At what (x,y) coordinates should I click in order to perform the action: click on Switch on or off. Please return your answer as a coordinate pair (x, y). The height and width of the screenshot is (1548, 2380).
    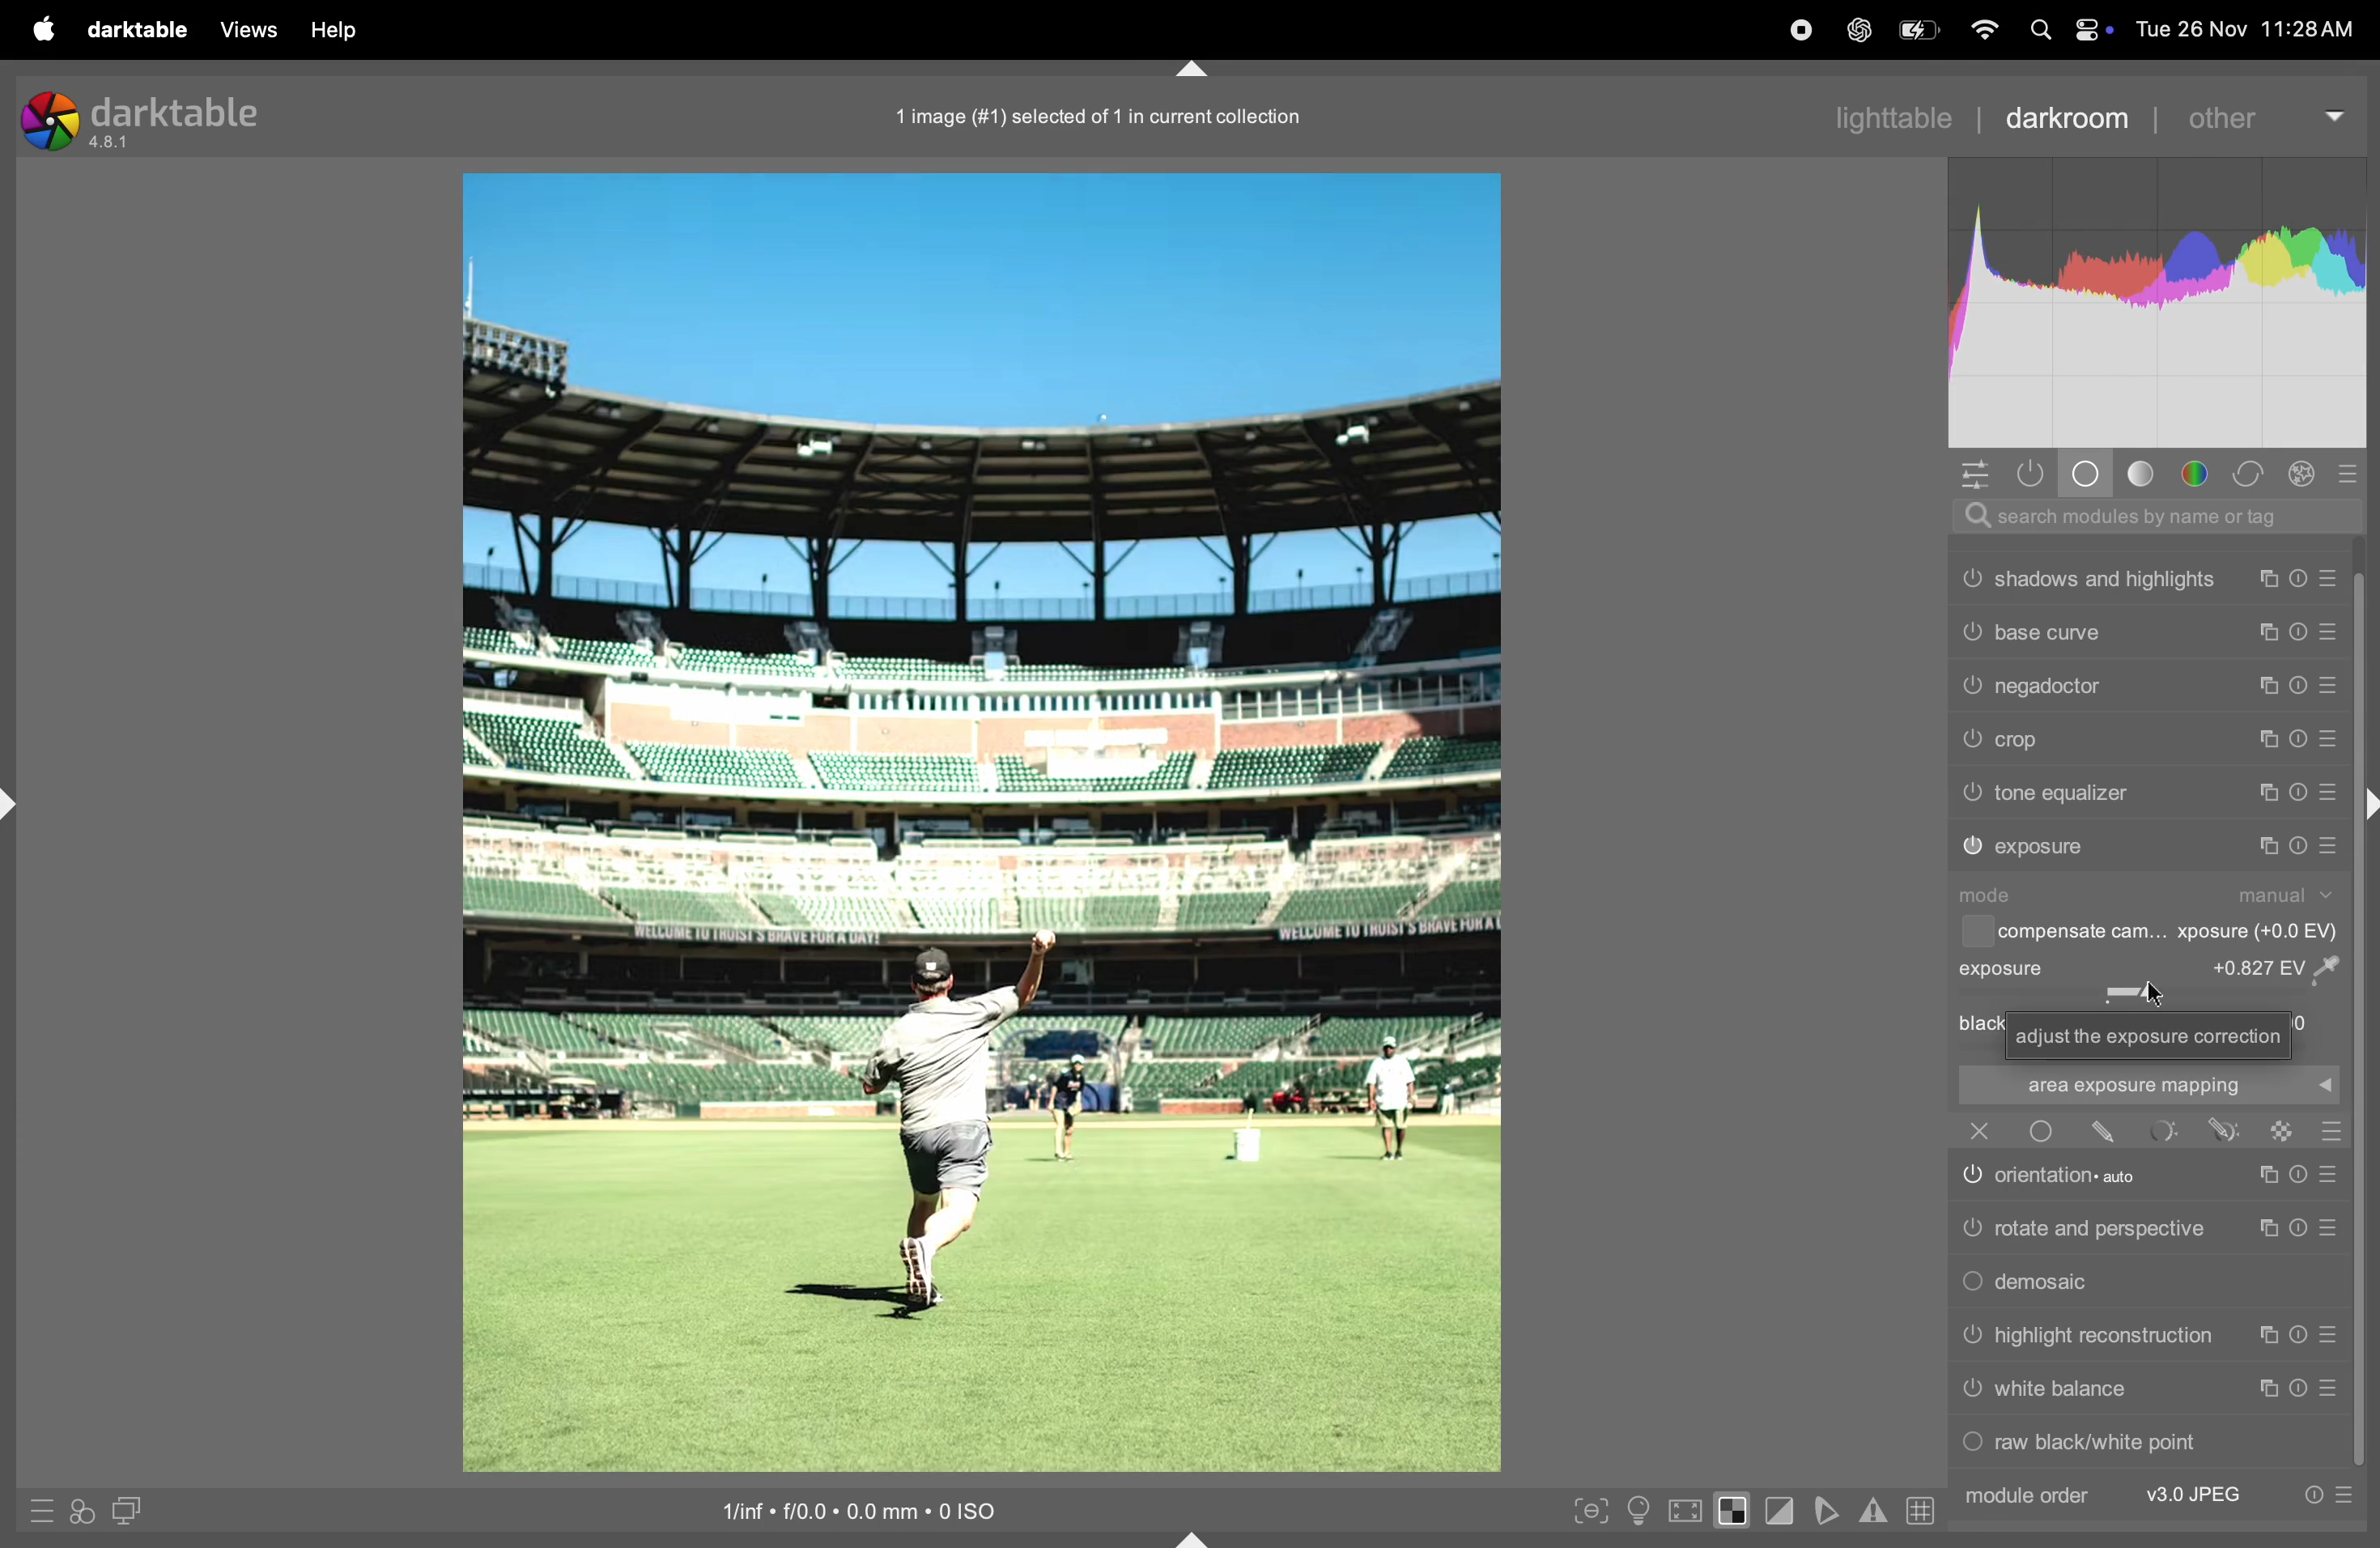
    Looking at the image, I should click on (1971, 1394).